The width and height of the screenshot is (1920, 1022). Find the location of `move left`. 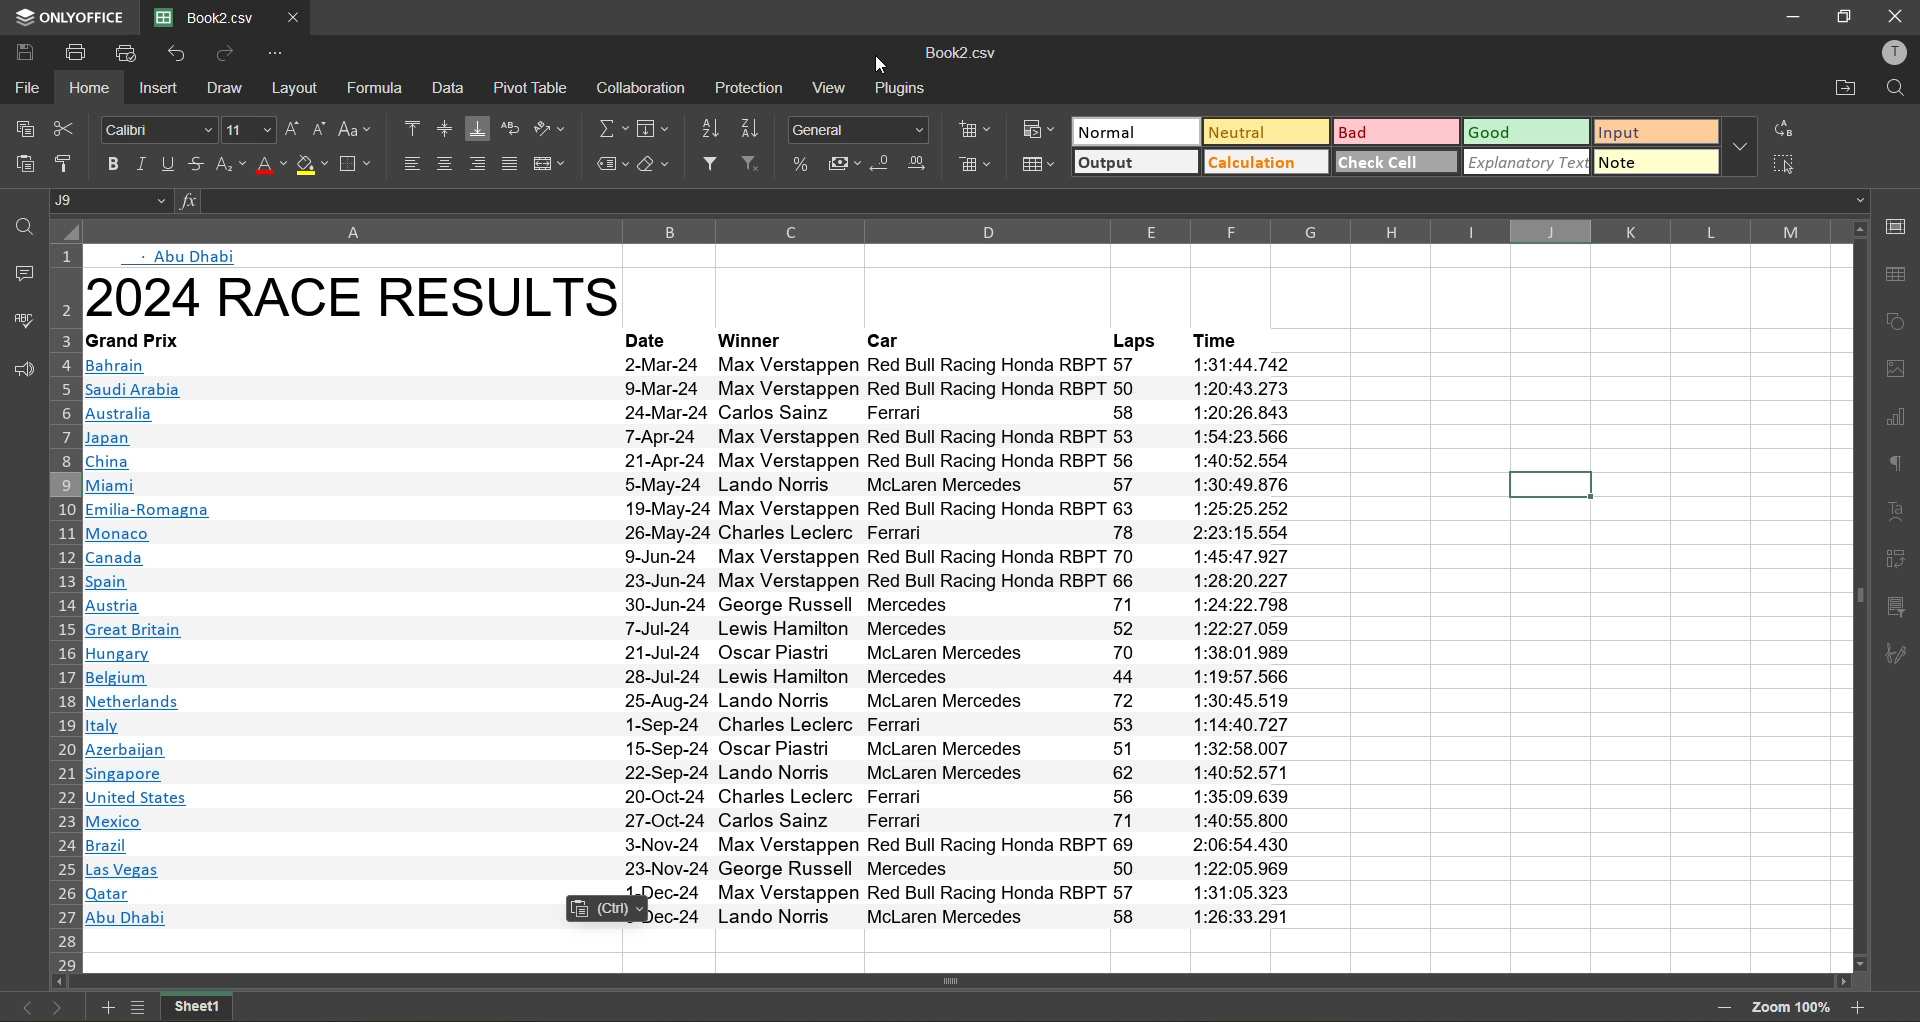

move left is located at coordinates (60, 984).